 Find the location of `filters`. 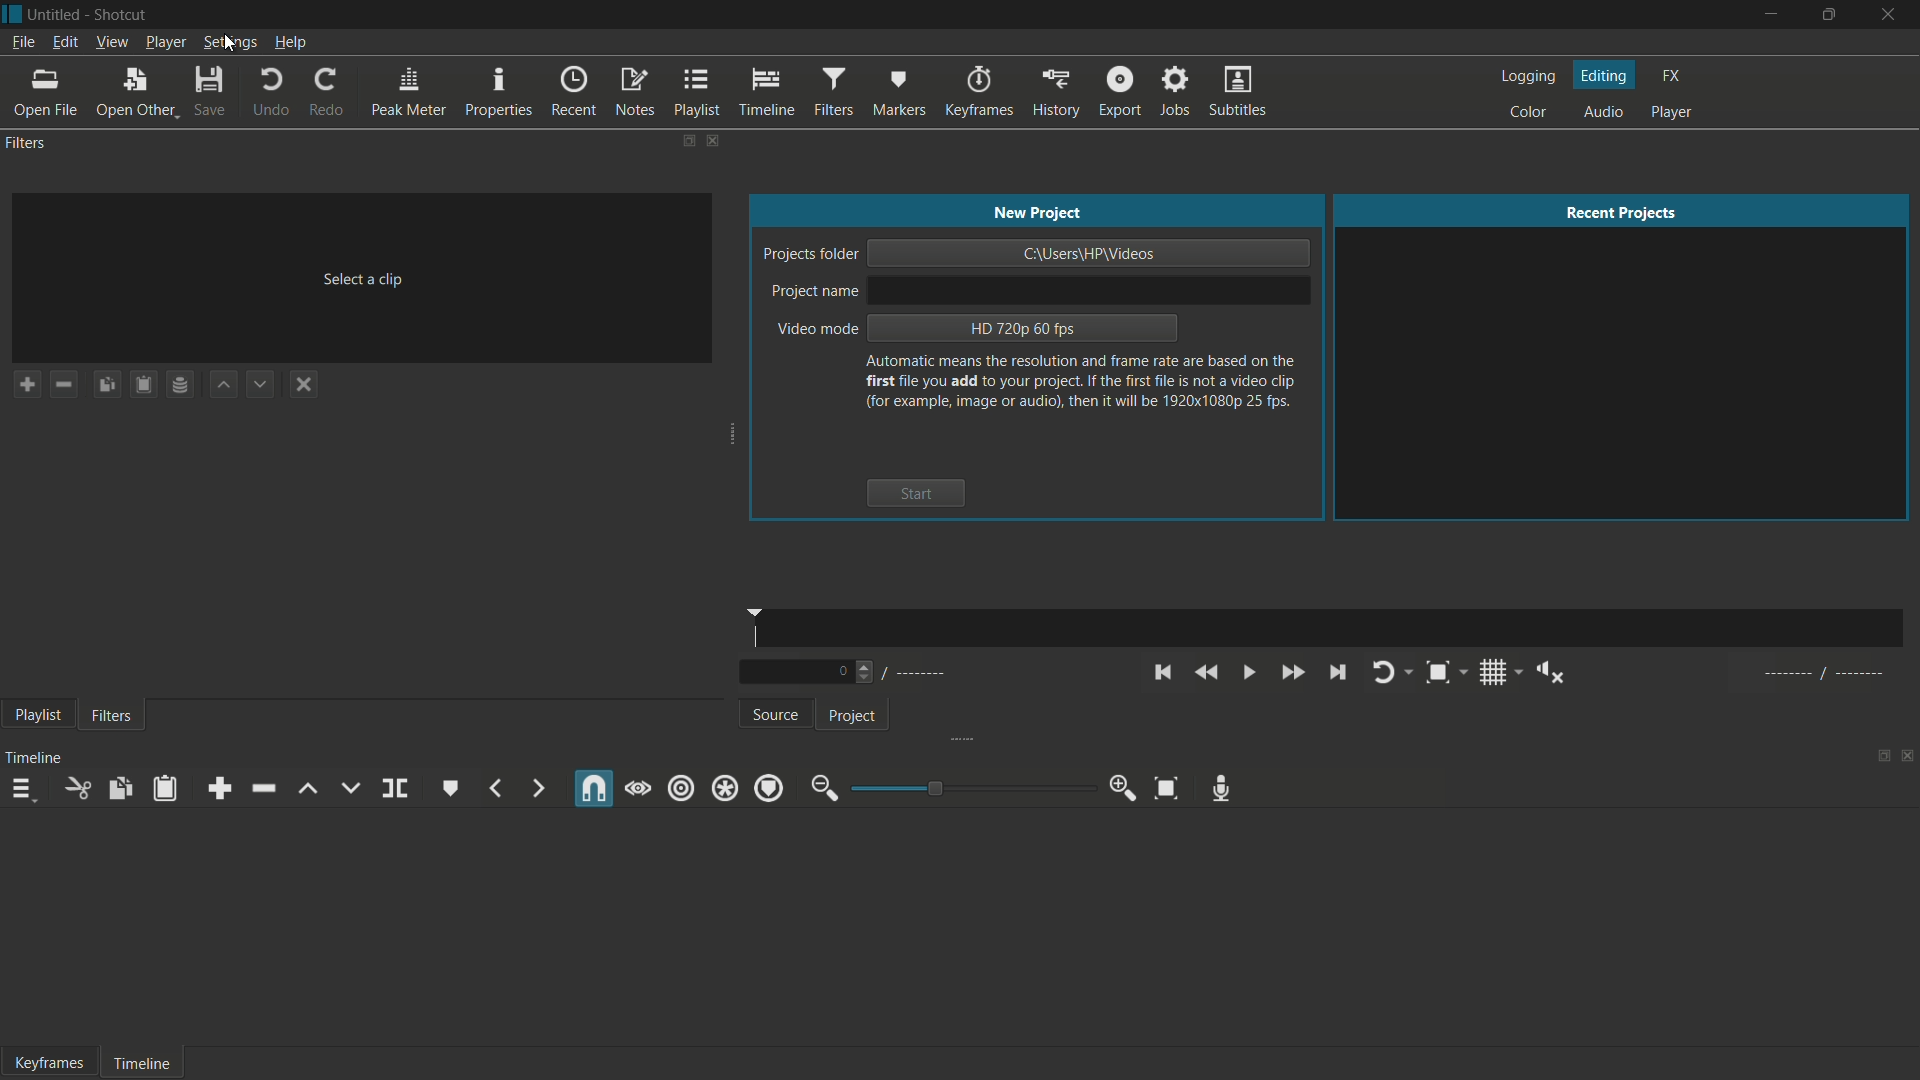

filters is located at coordinates (28, 143).